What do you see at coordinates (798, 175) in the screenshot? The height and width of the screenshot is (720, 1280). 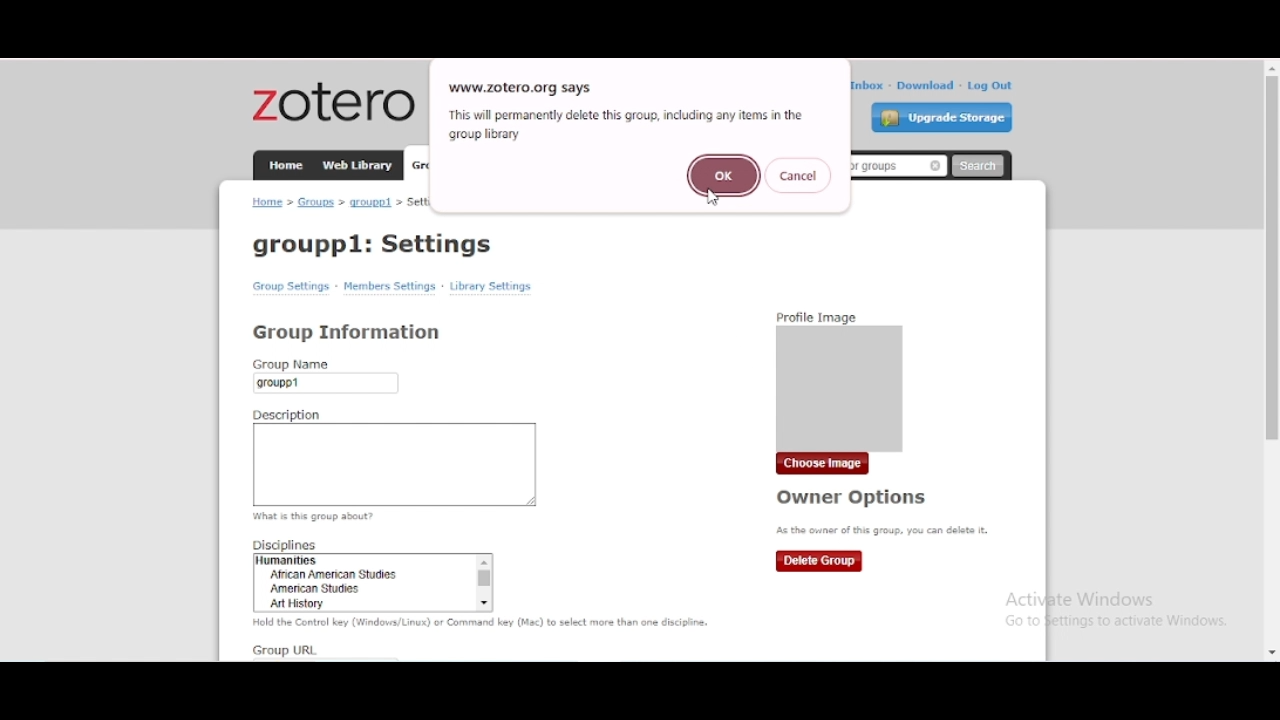 I see `cancel` at bounding box center [798, 175].